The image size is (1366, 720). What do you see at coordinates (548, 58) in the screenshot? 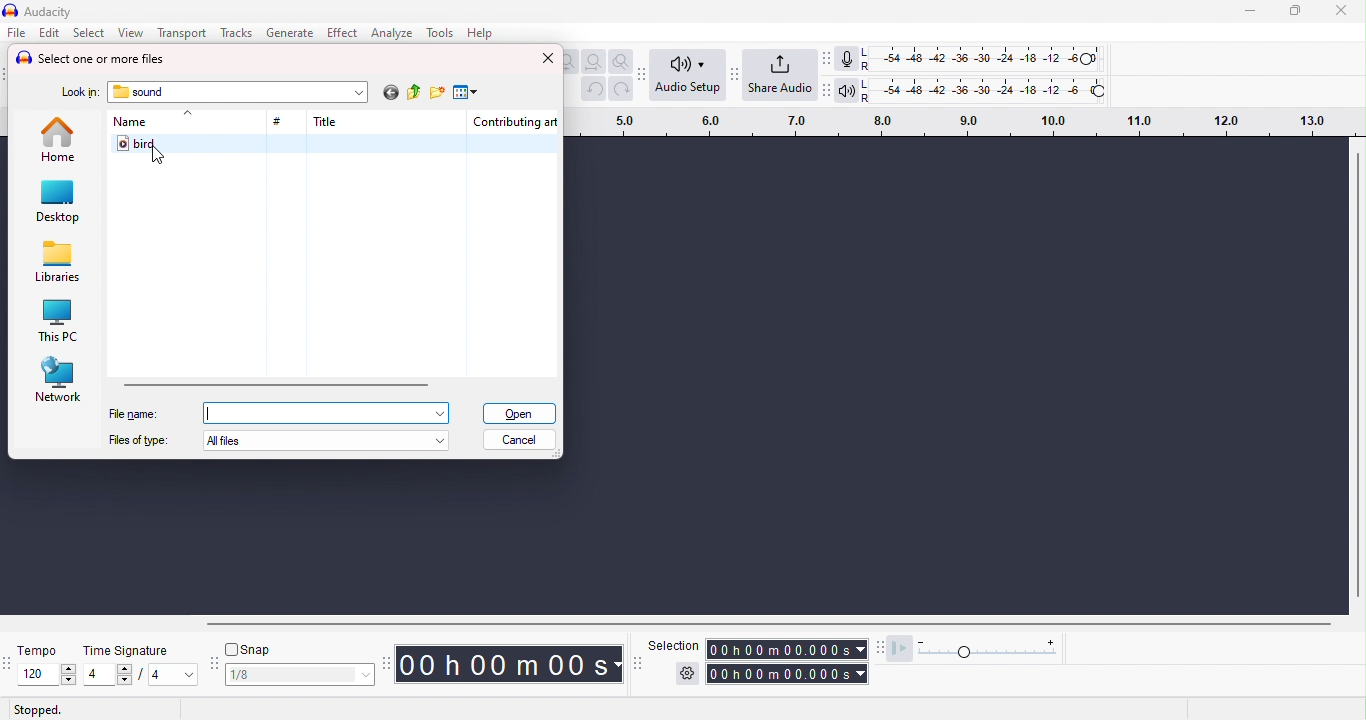
I see `close` at bounding box center [548, 58].